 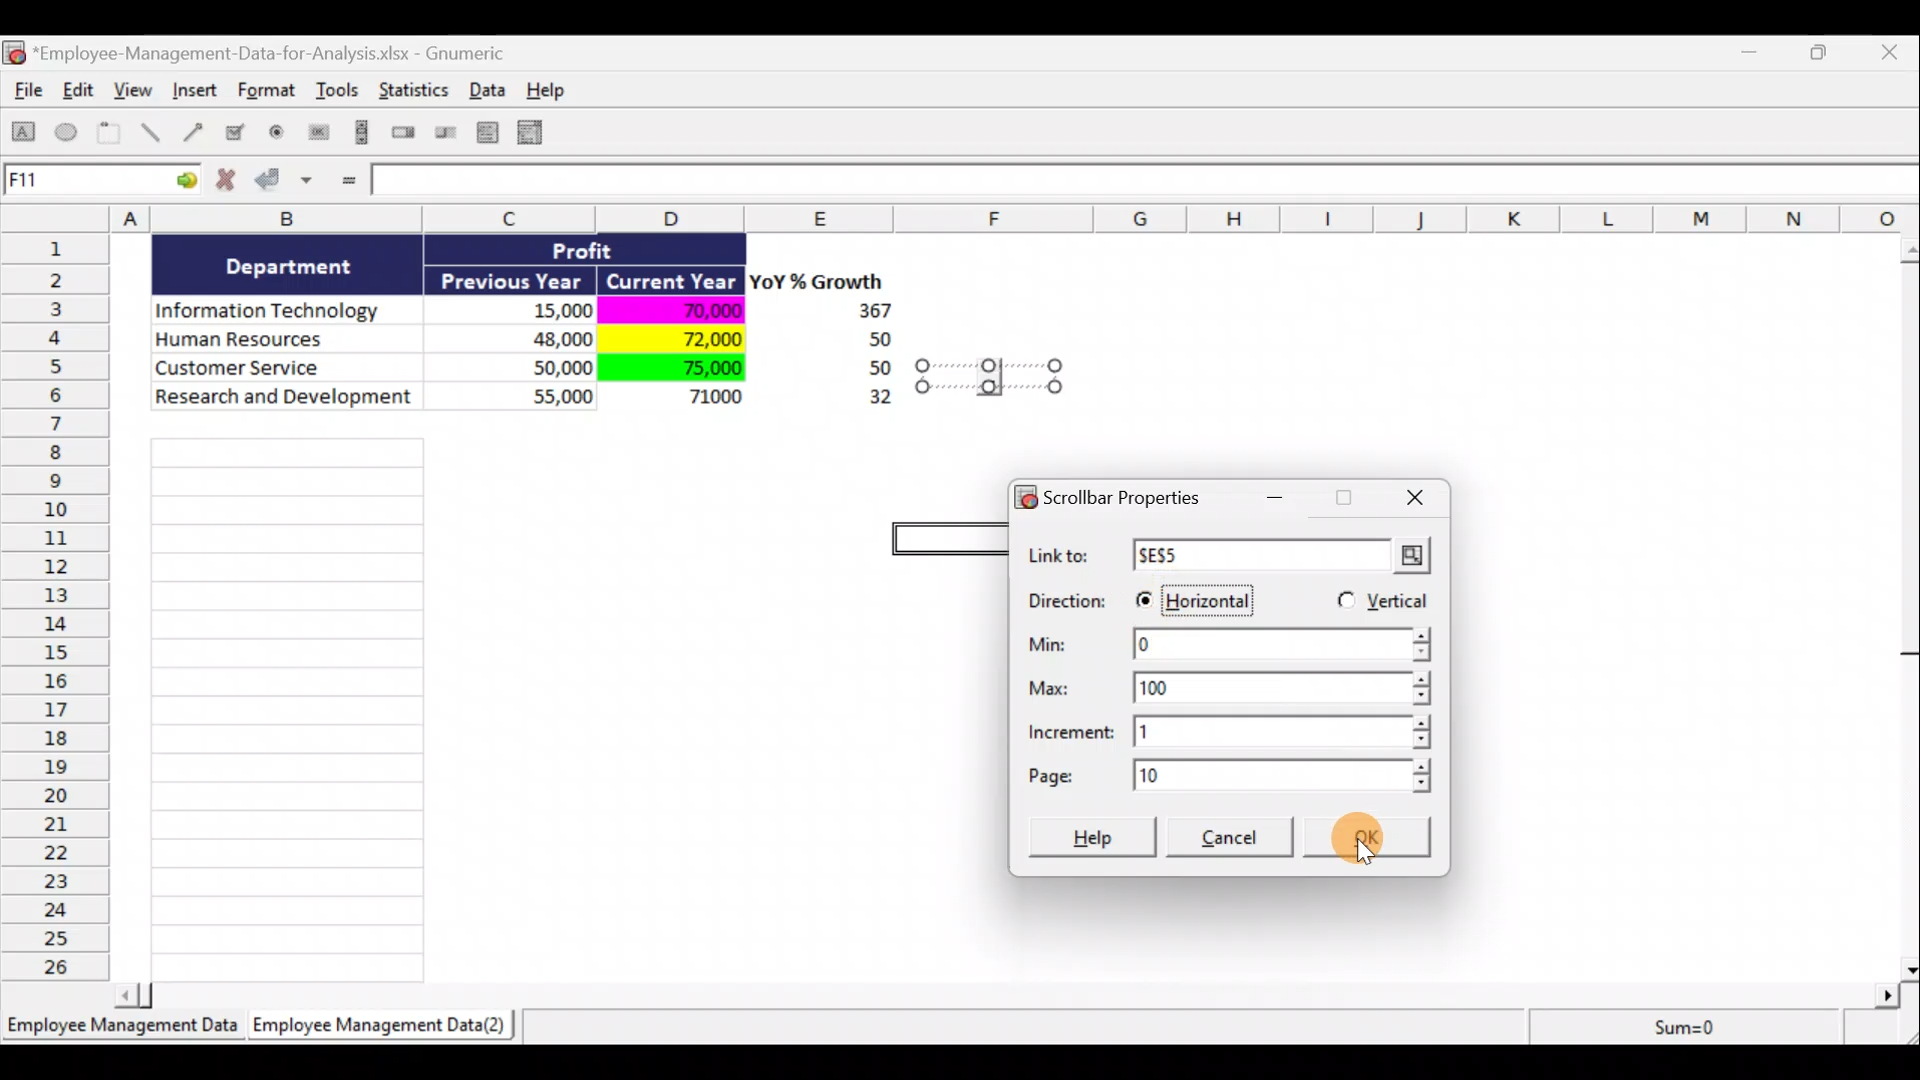 What do you see at coordinates (287, 704) in the screenshot?
I see `Cells` at bounding box center [287, 704].